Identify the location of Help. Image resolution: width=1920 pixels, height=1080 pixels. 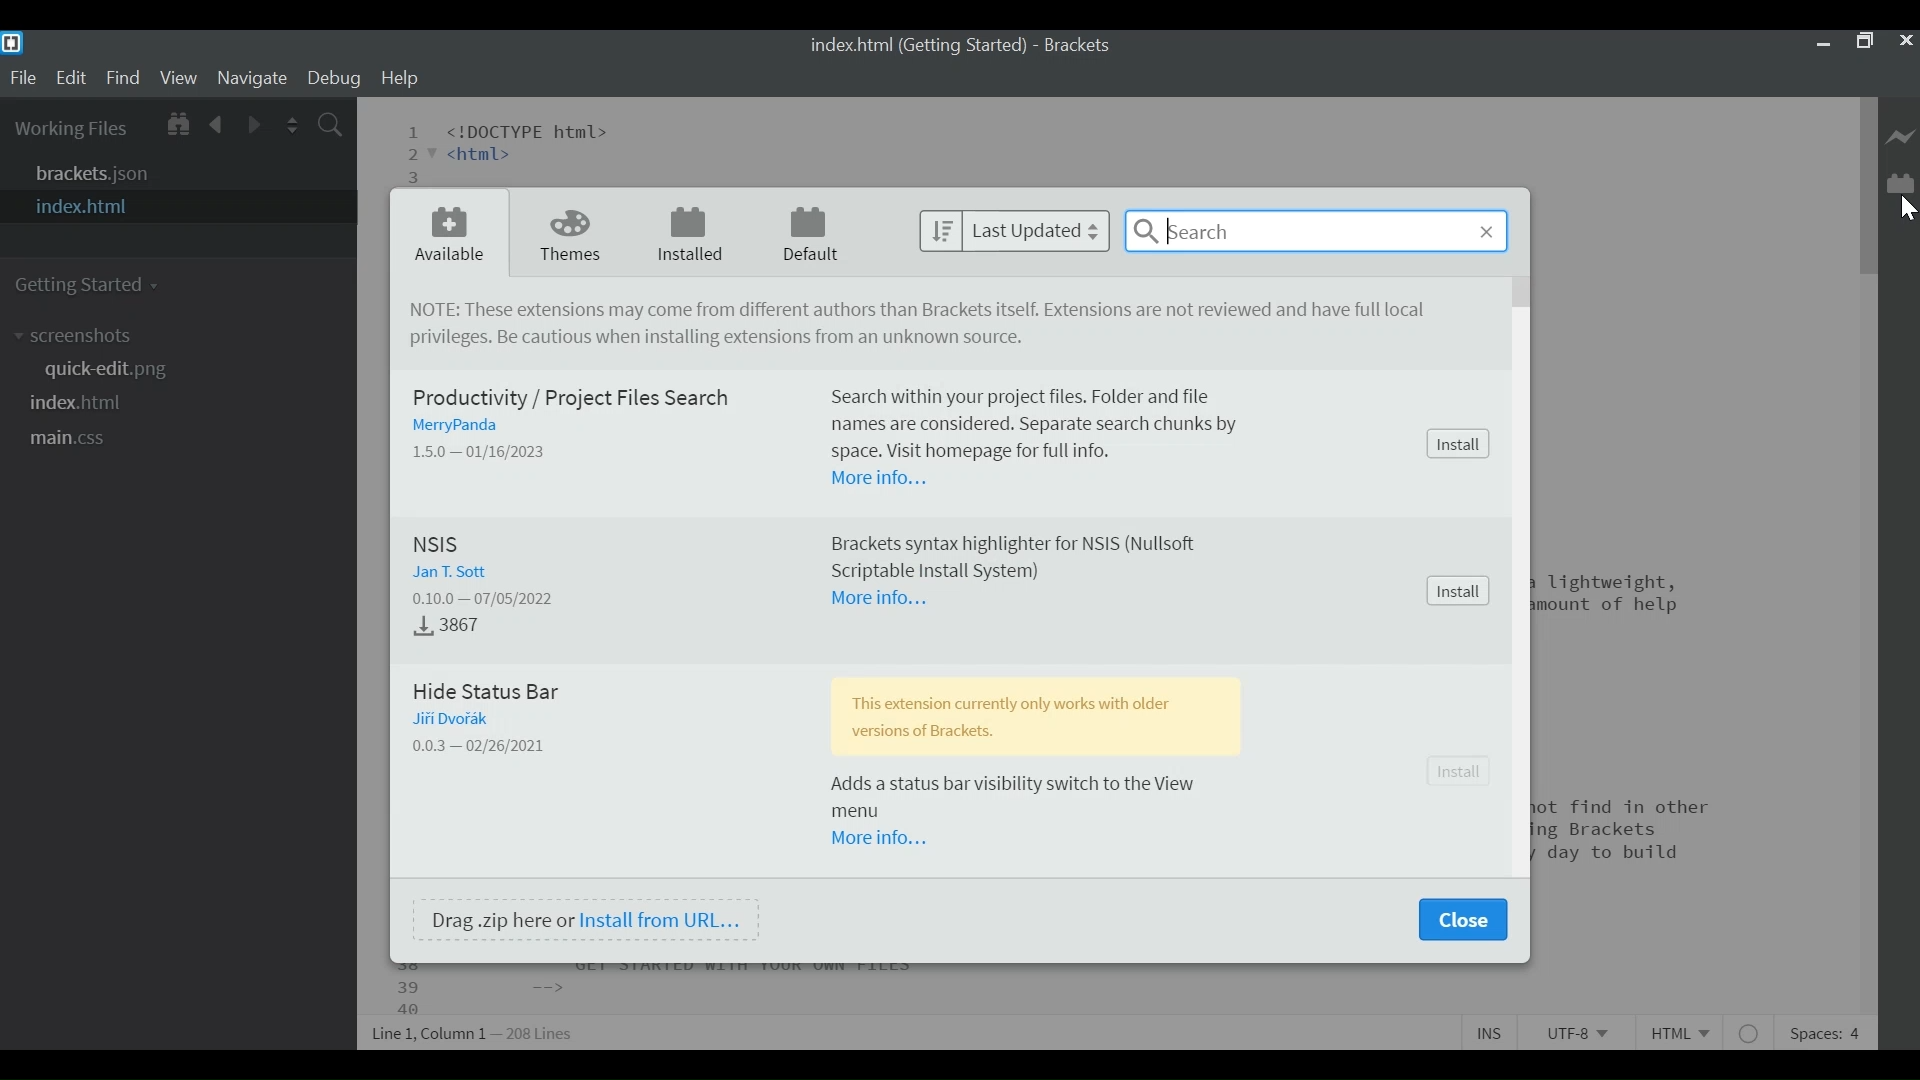
(400, 79).